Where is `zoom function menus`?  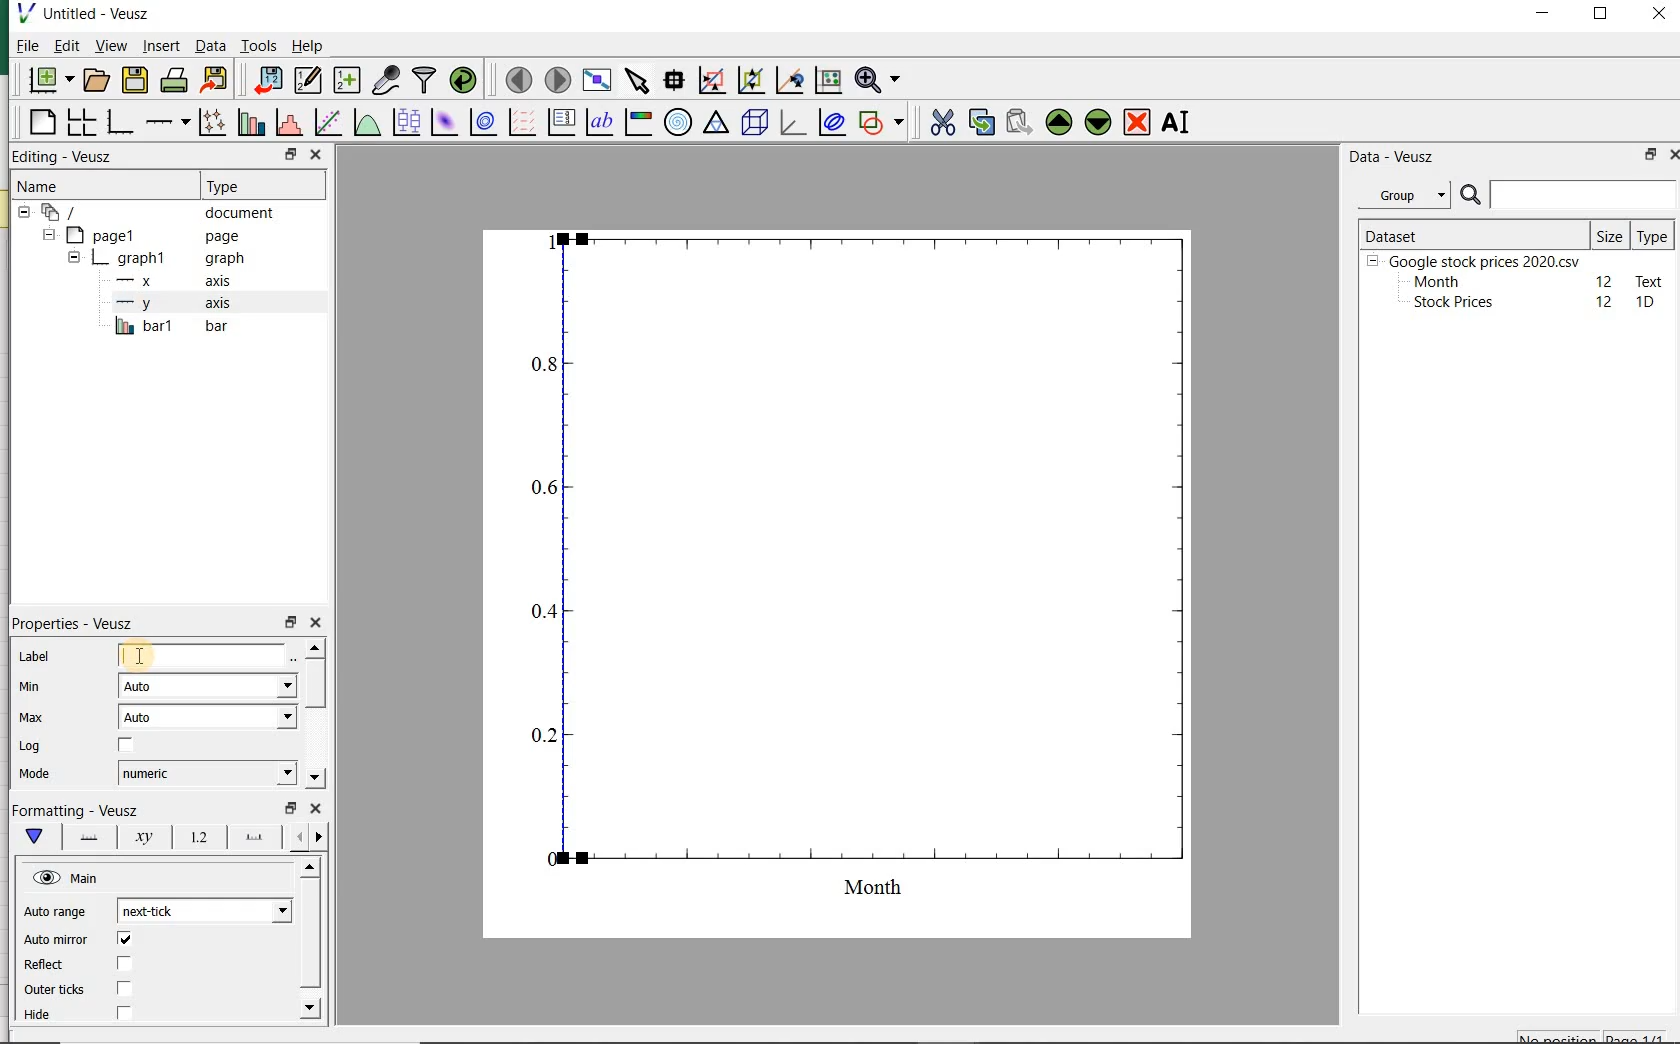 zoom function menus is located at coordinates (881, 81).